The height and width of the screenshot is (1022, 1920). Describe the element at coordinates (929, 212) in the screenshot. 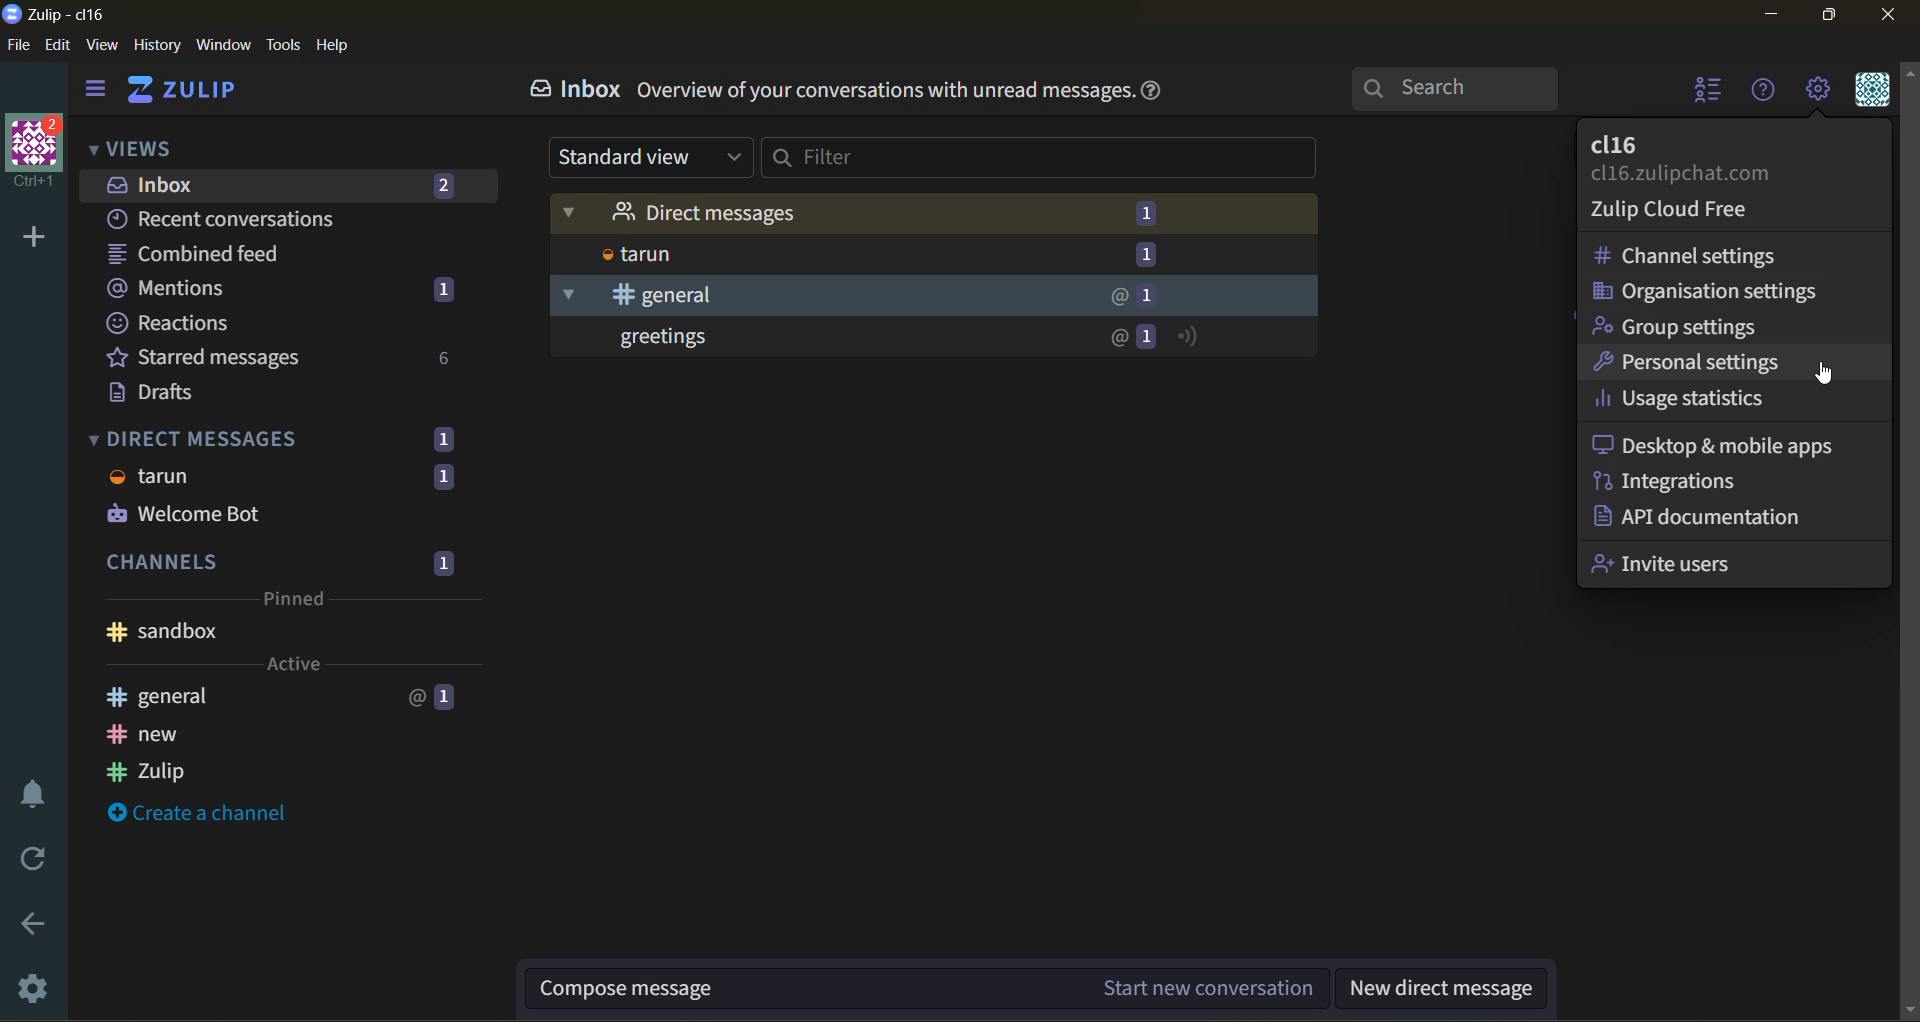

I see `direct messages` at that location.